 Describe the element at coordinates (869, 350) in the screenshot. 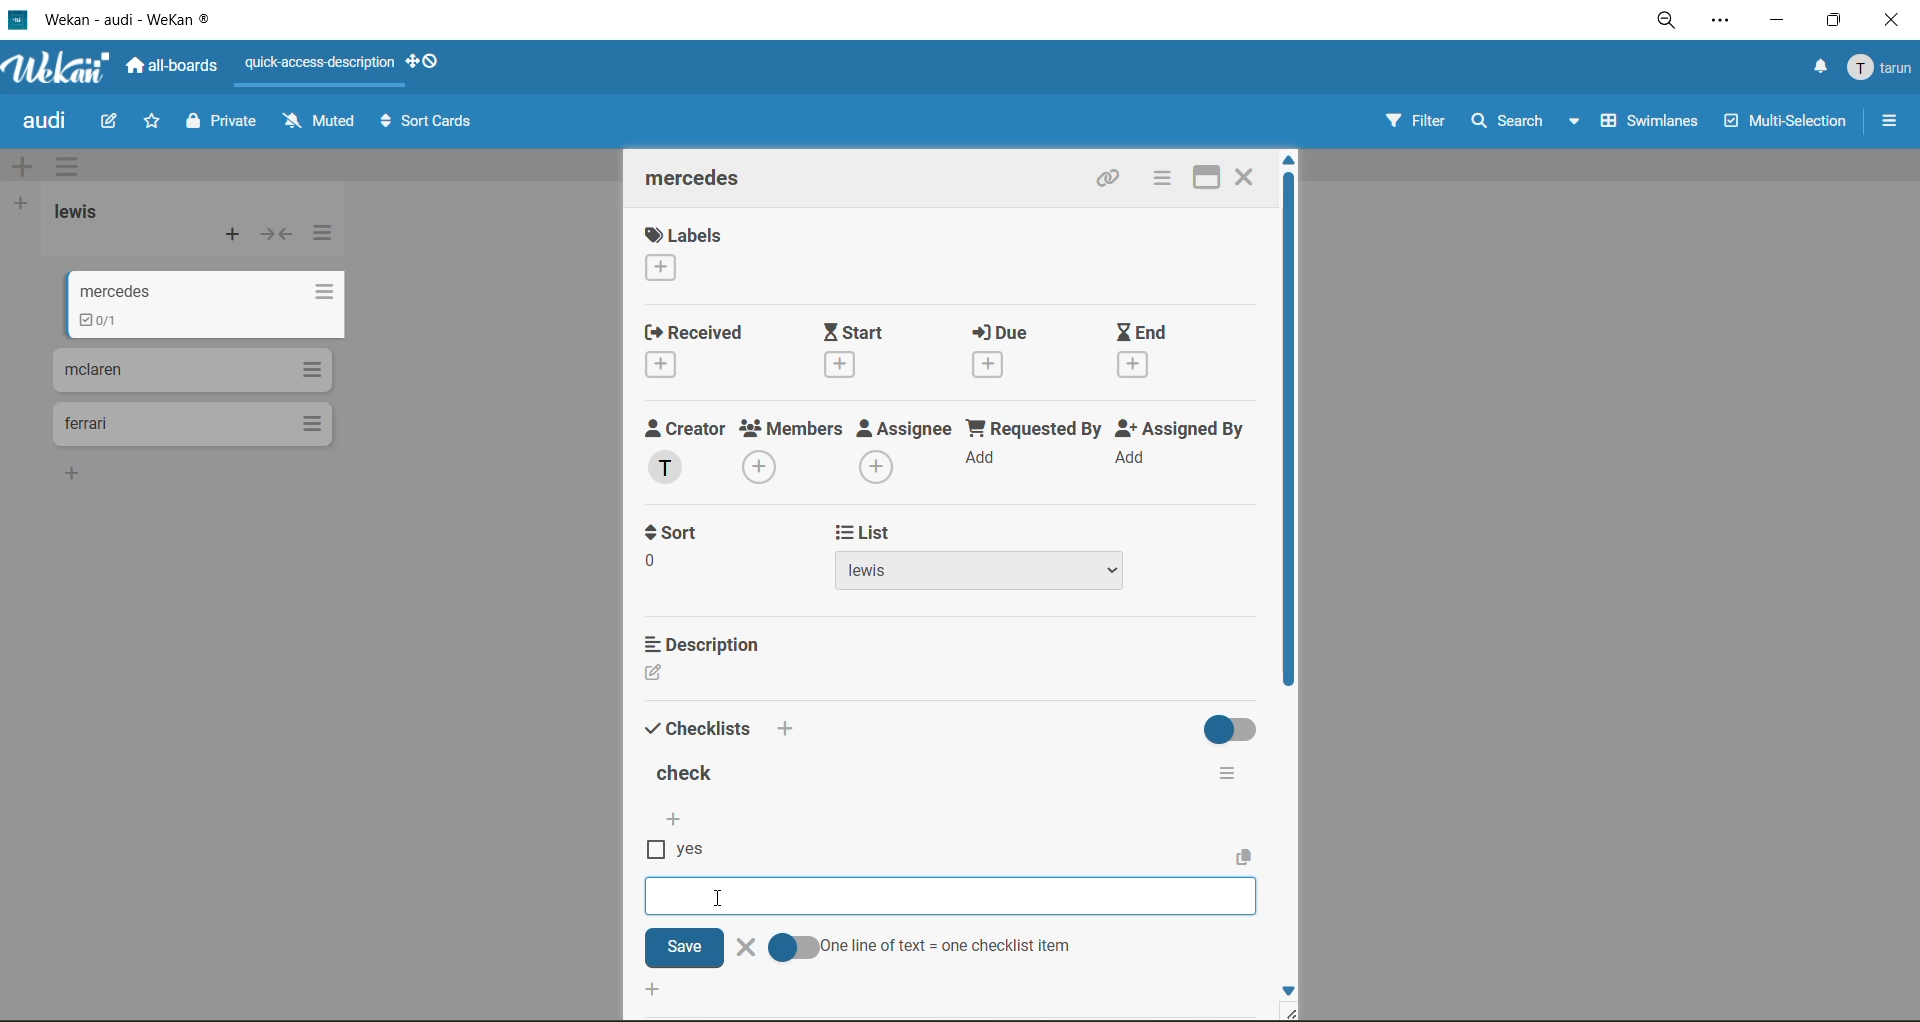

I see `start` at that location.